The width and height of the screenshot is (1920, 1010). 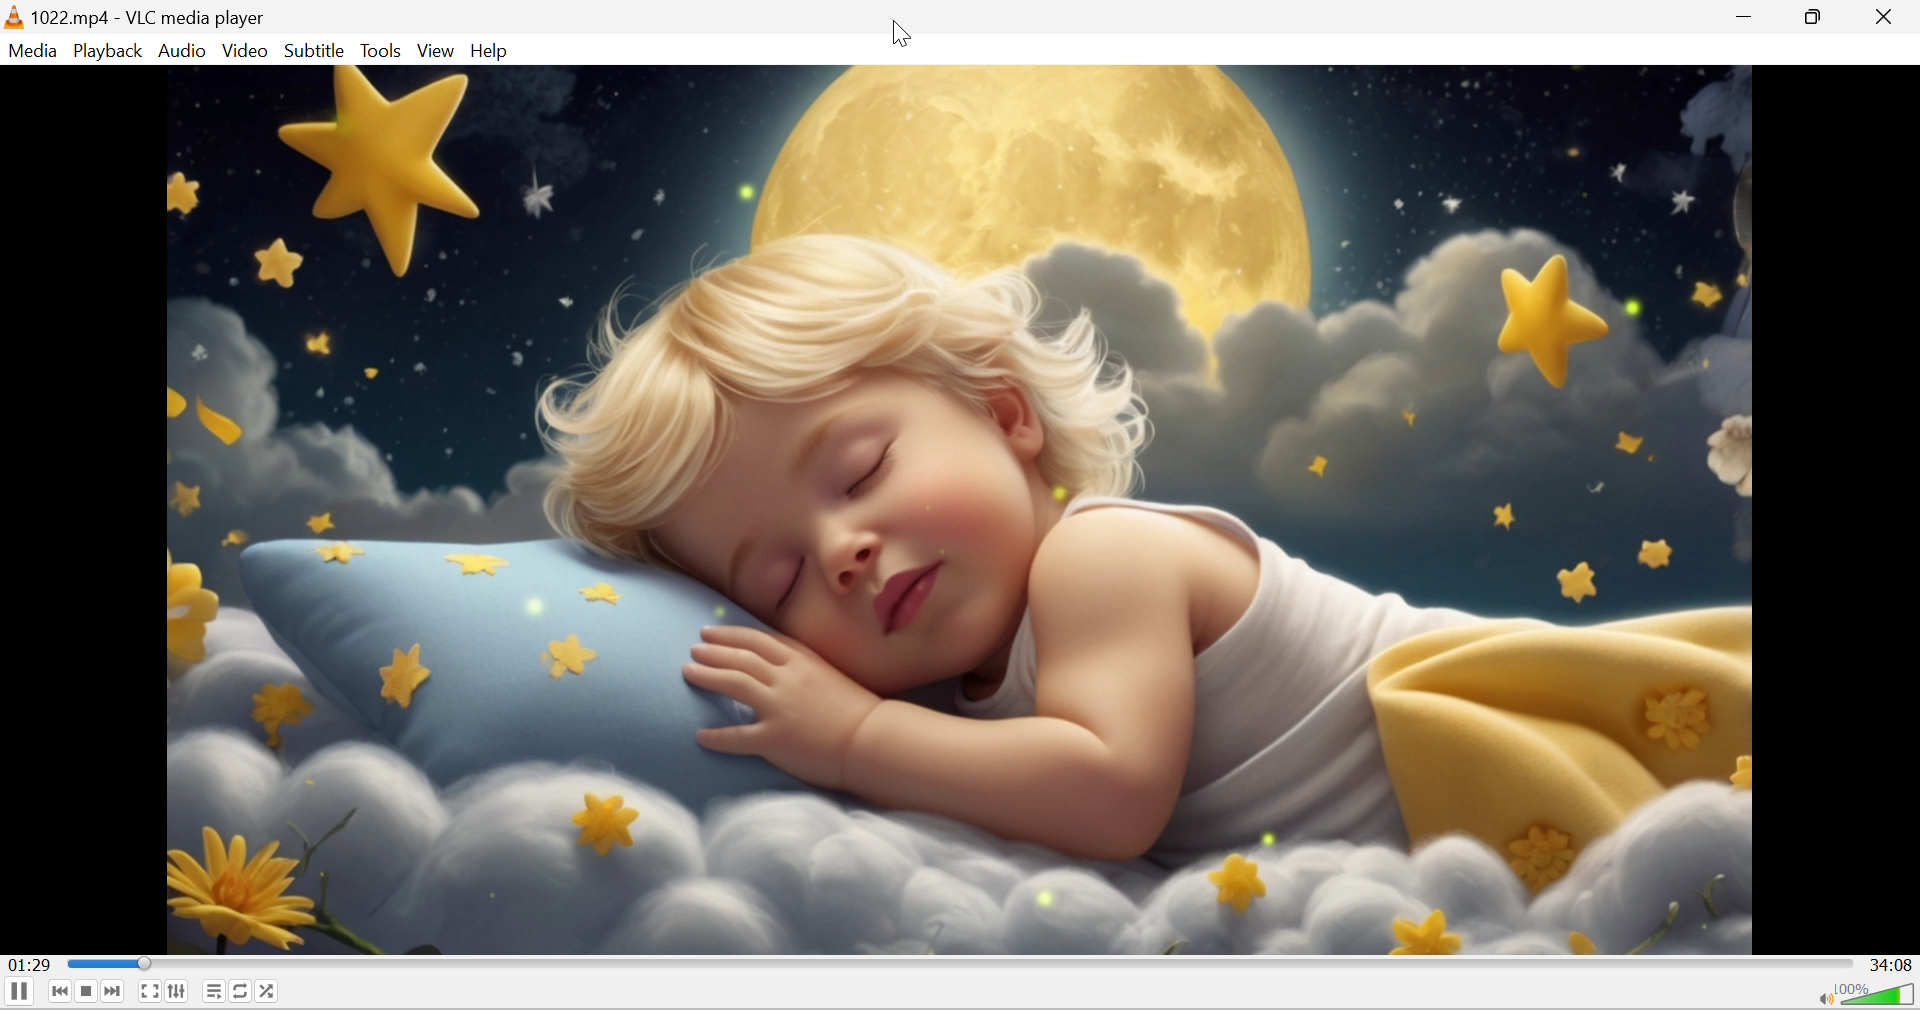 What do you see at coordinates (111, 991) in the screenshot?
I see `Next media in the playlist, skip forward when held` at bounding box center [111, 991].